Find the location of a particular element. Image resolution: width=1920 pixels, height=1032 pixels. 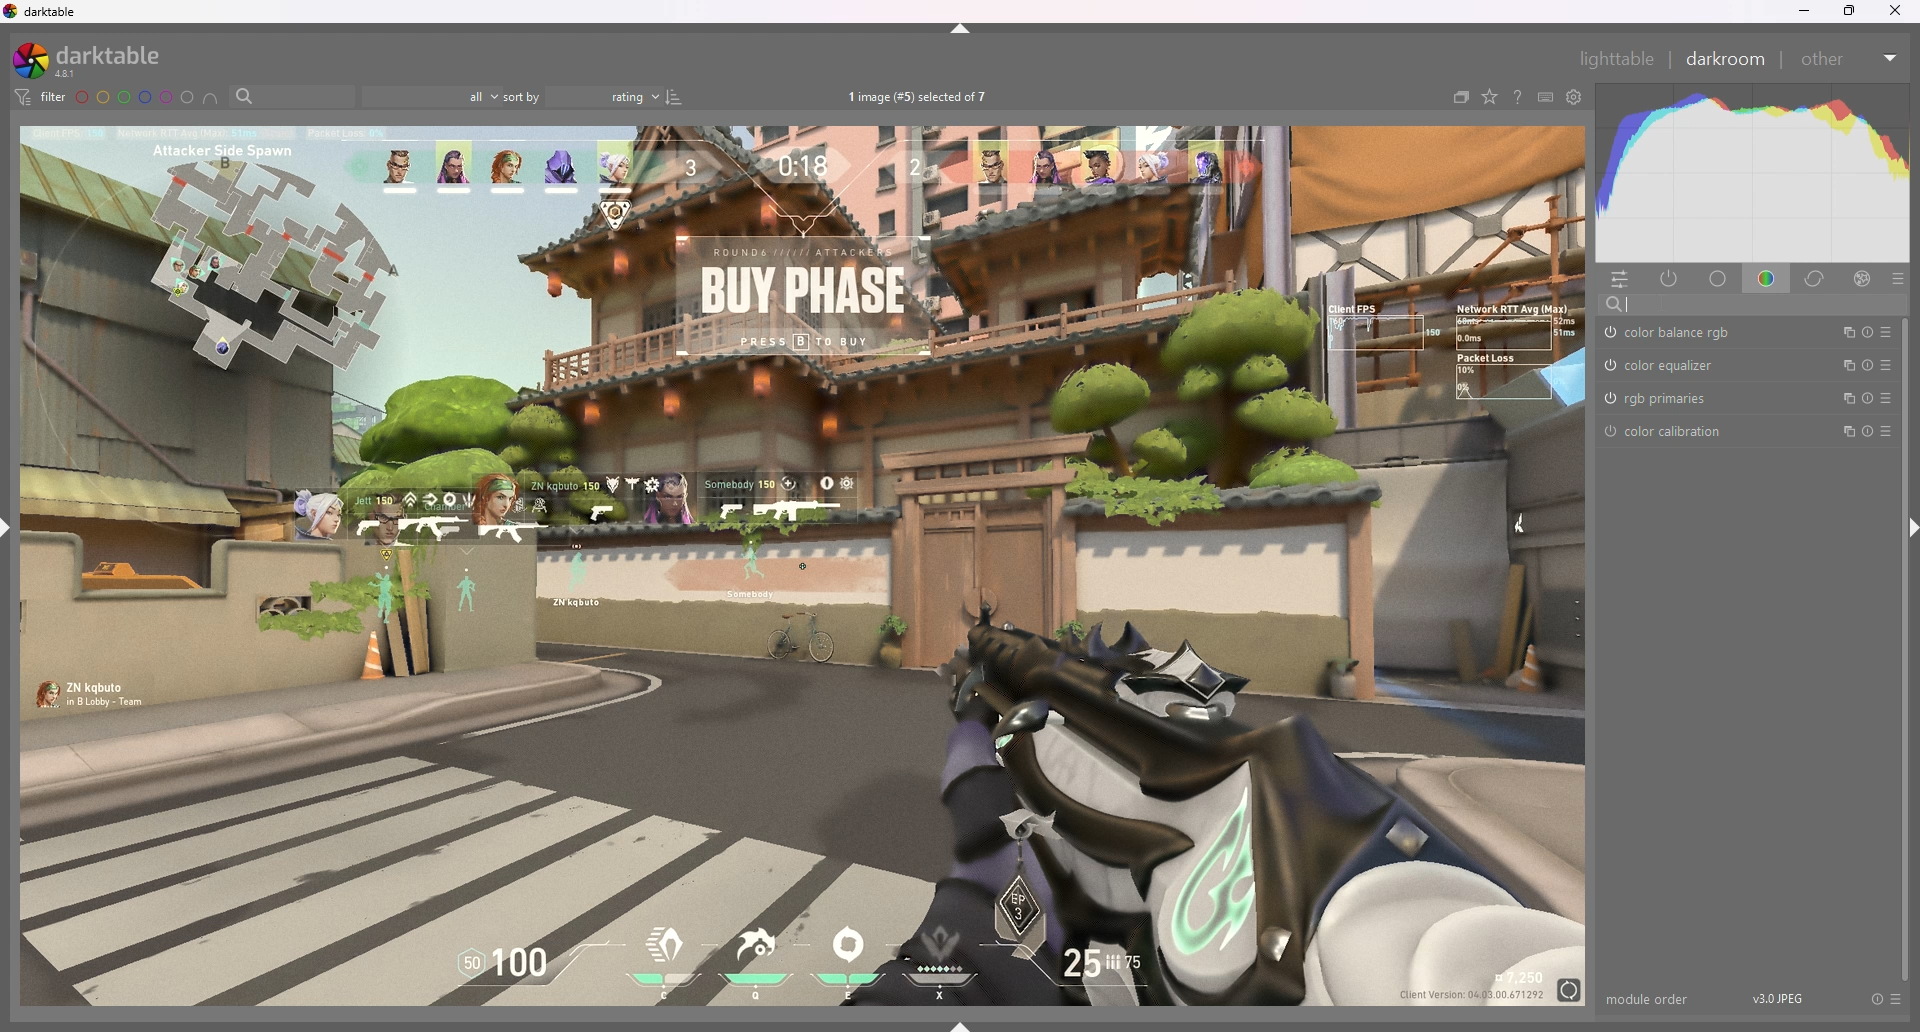

keyboard shortcuts is located at coordinates (1547, 96).